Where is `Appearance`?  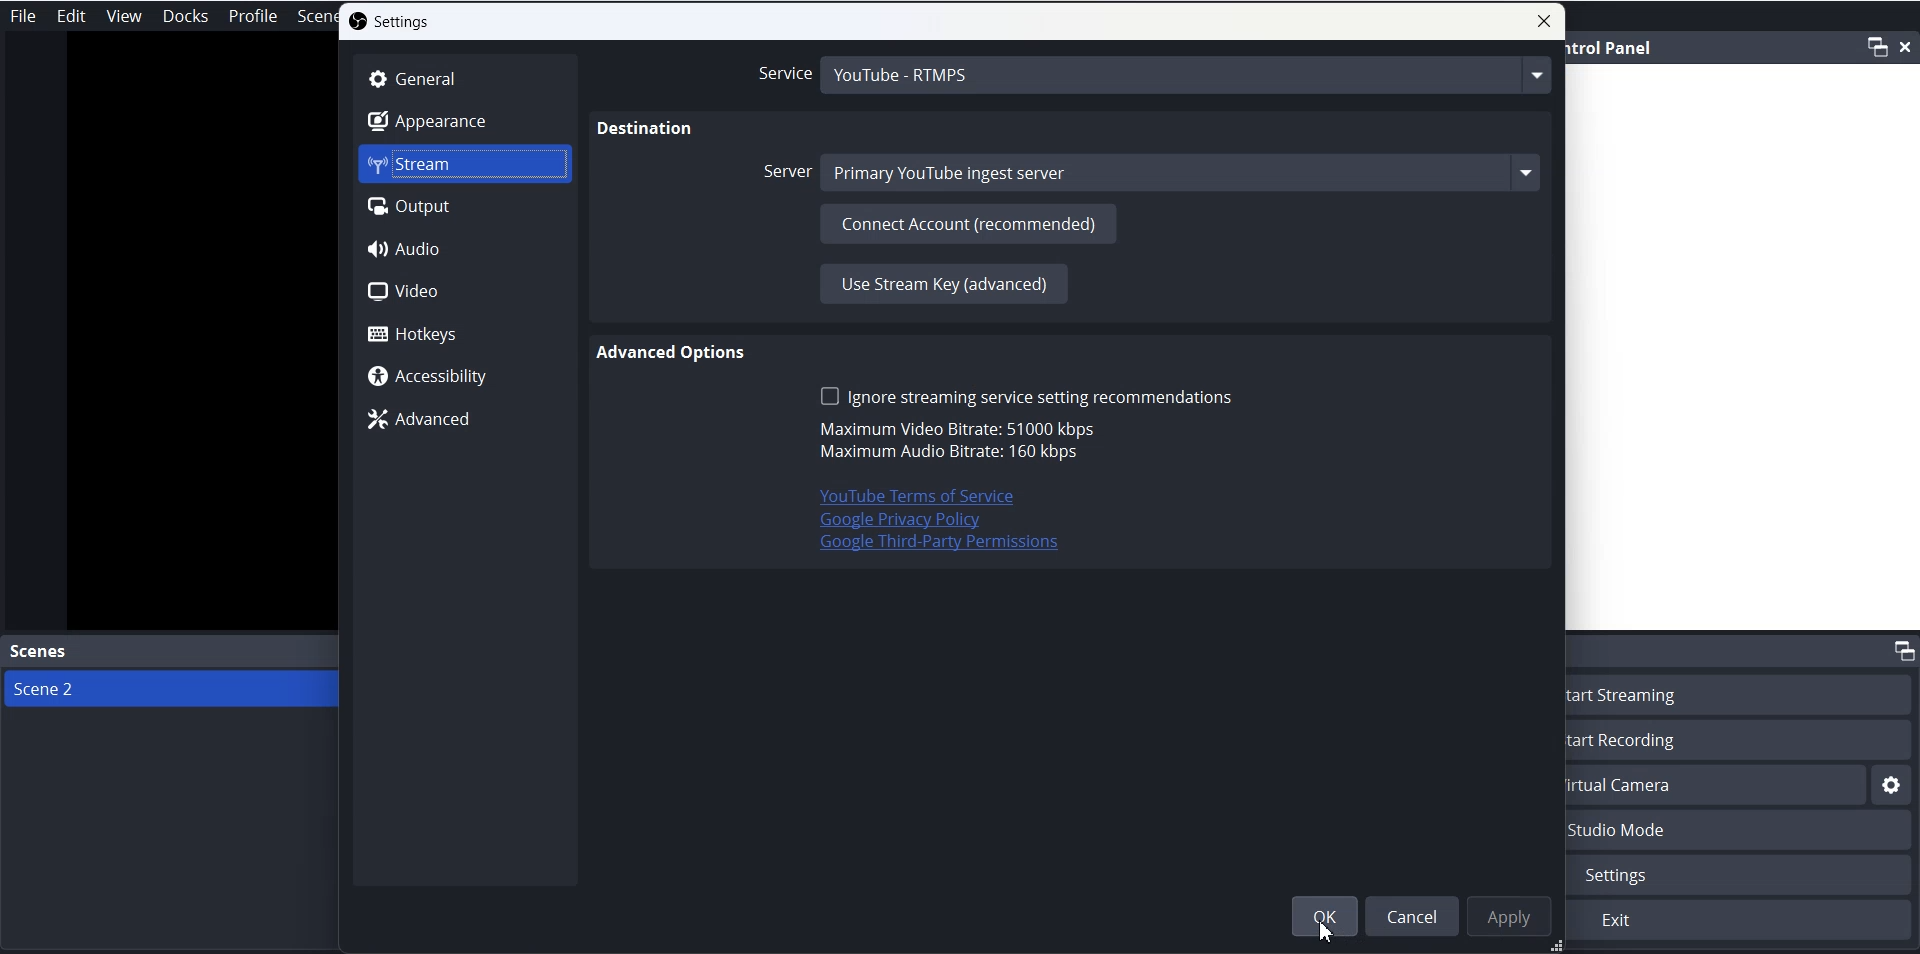
Appearance is located at coordinates (465, 120).